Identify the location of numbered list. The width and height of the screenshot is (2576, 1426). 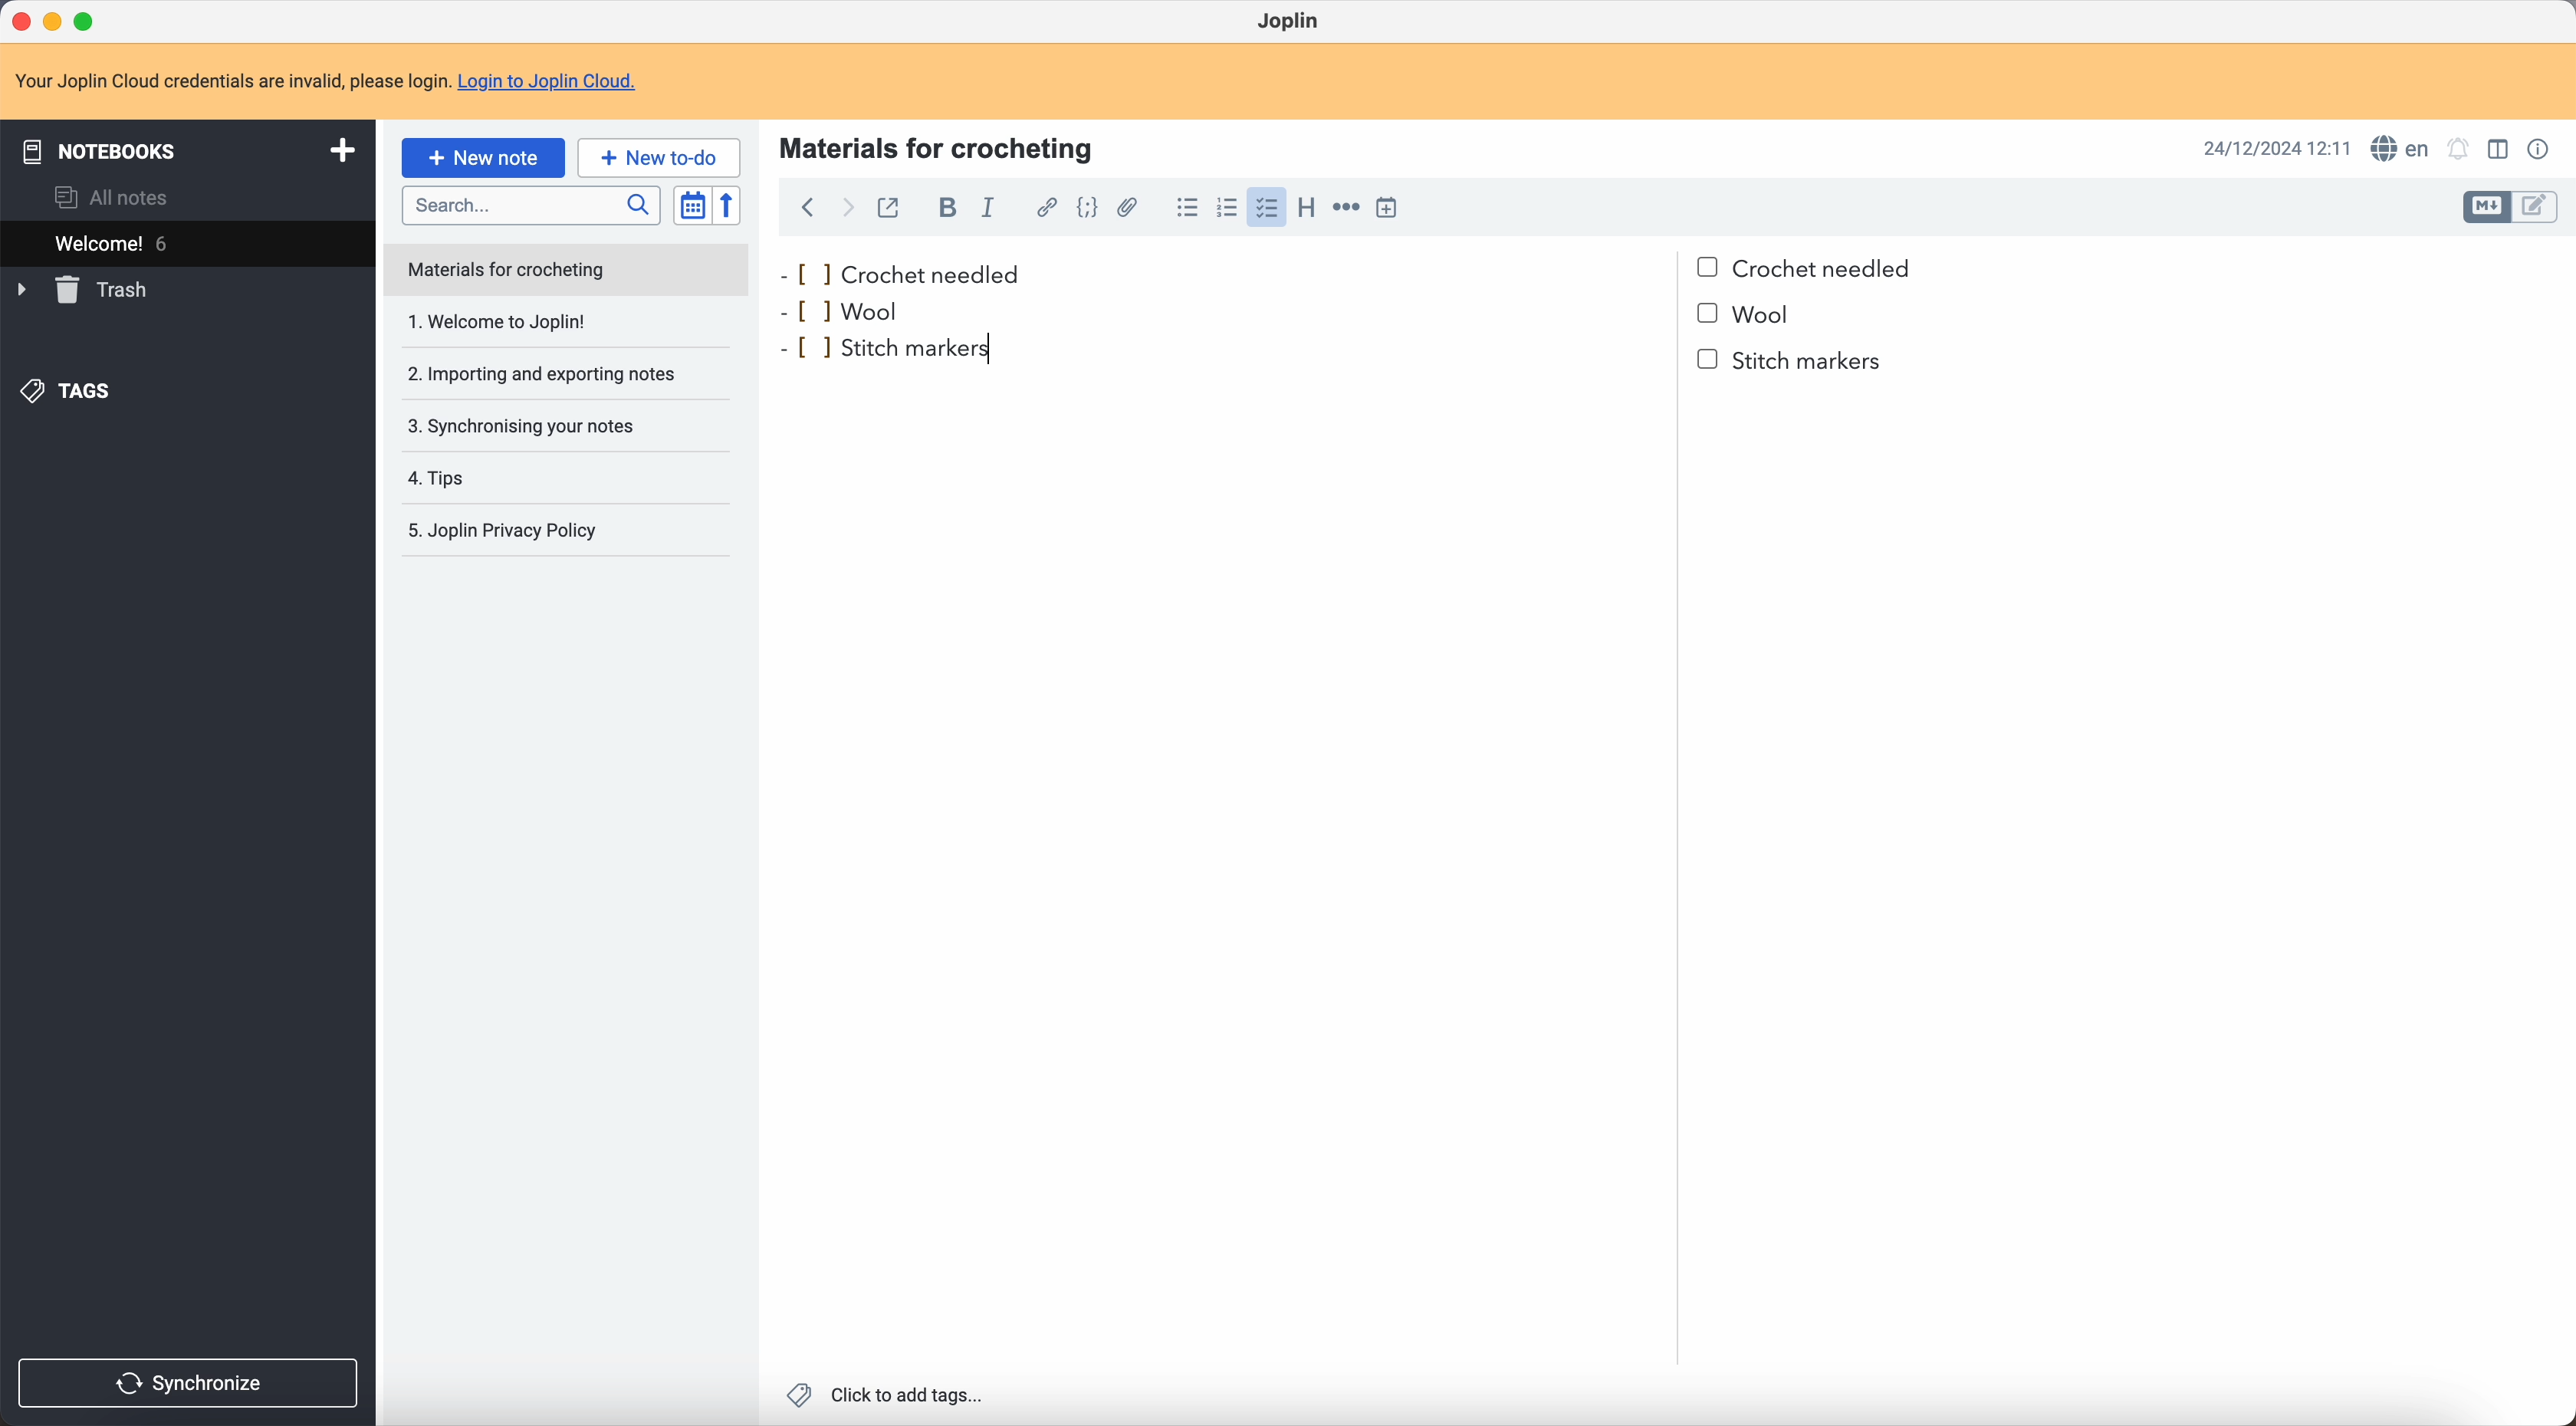
(1225, 208).